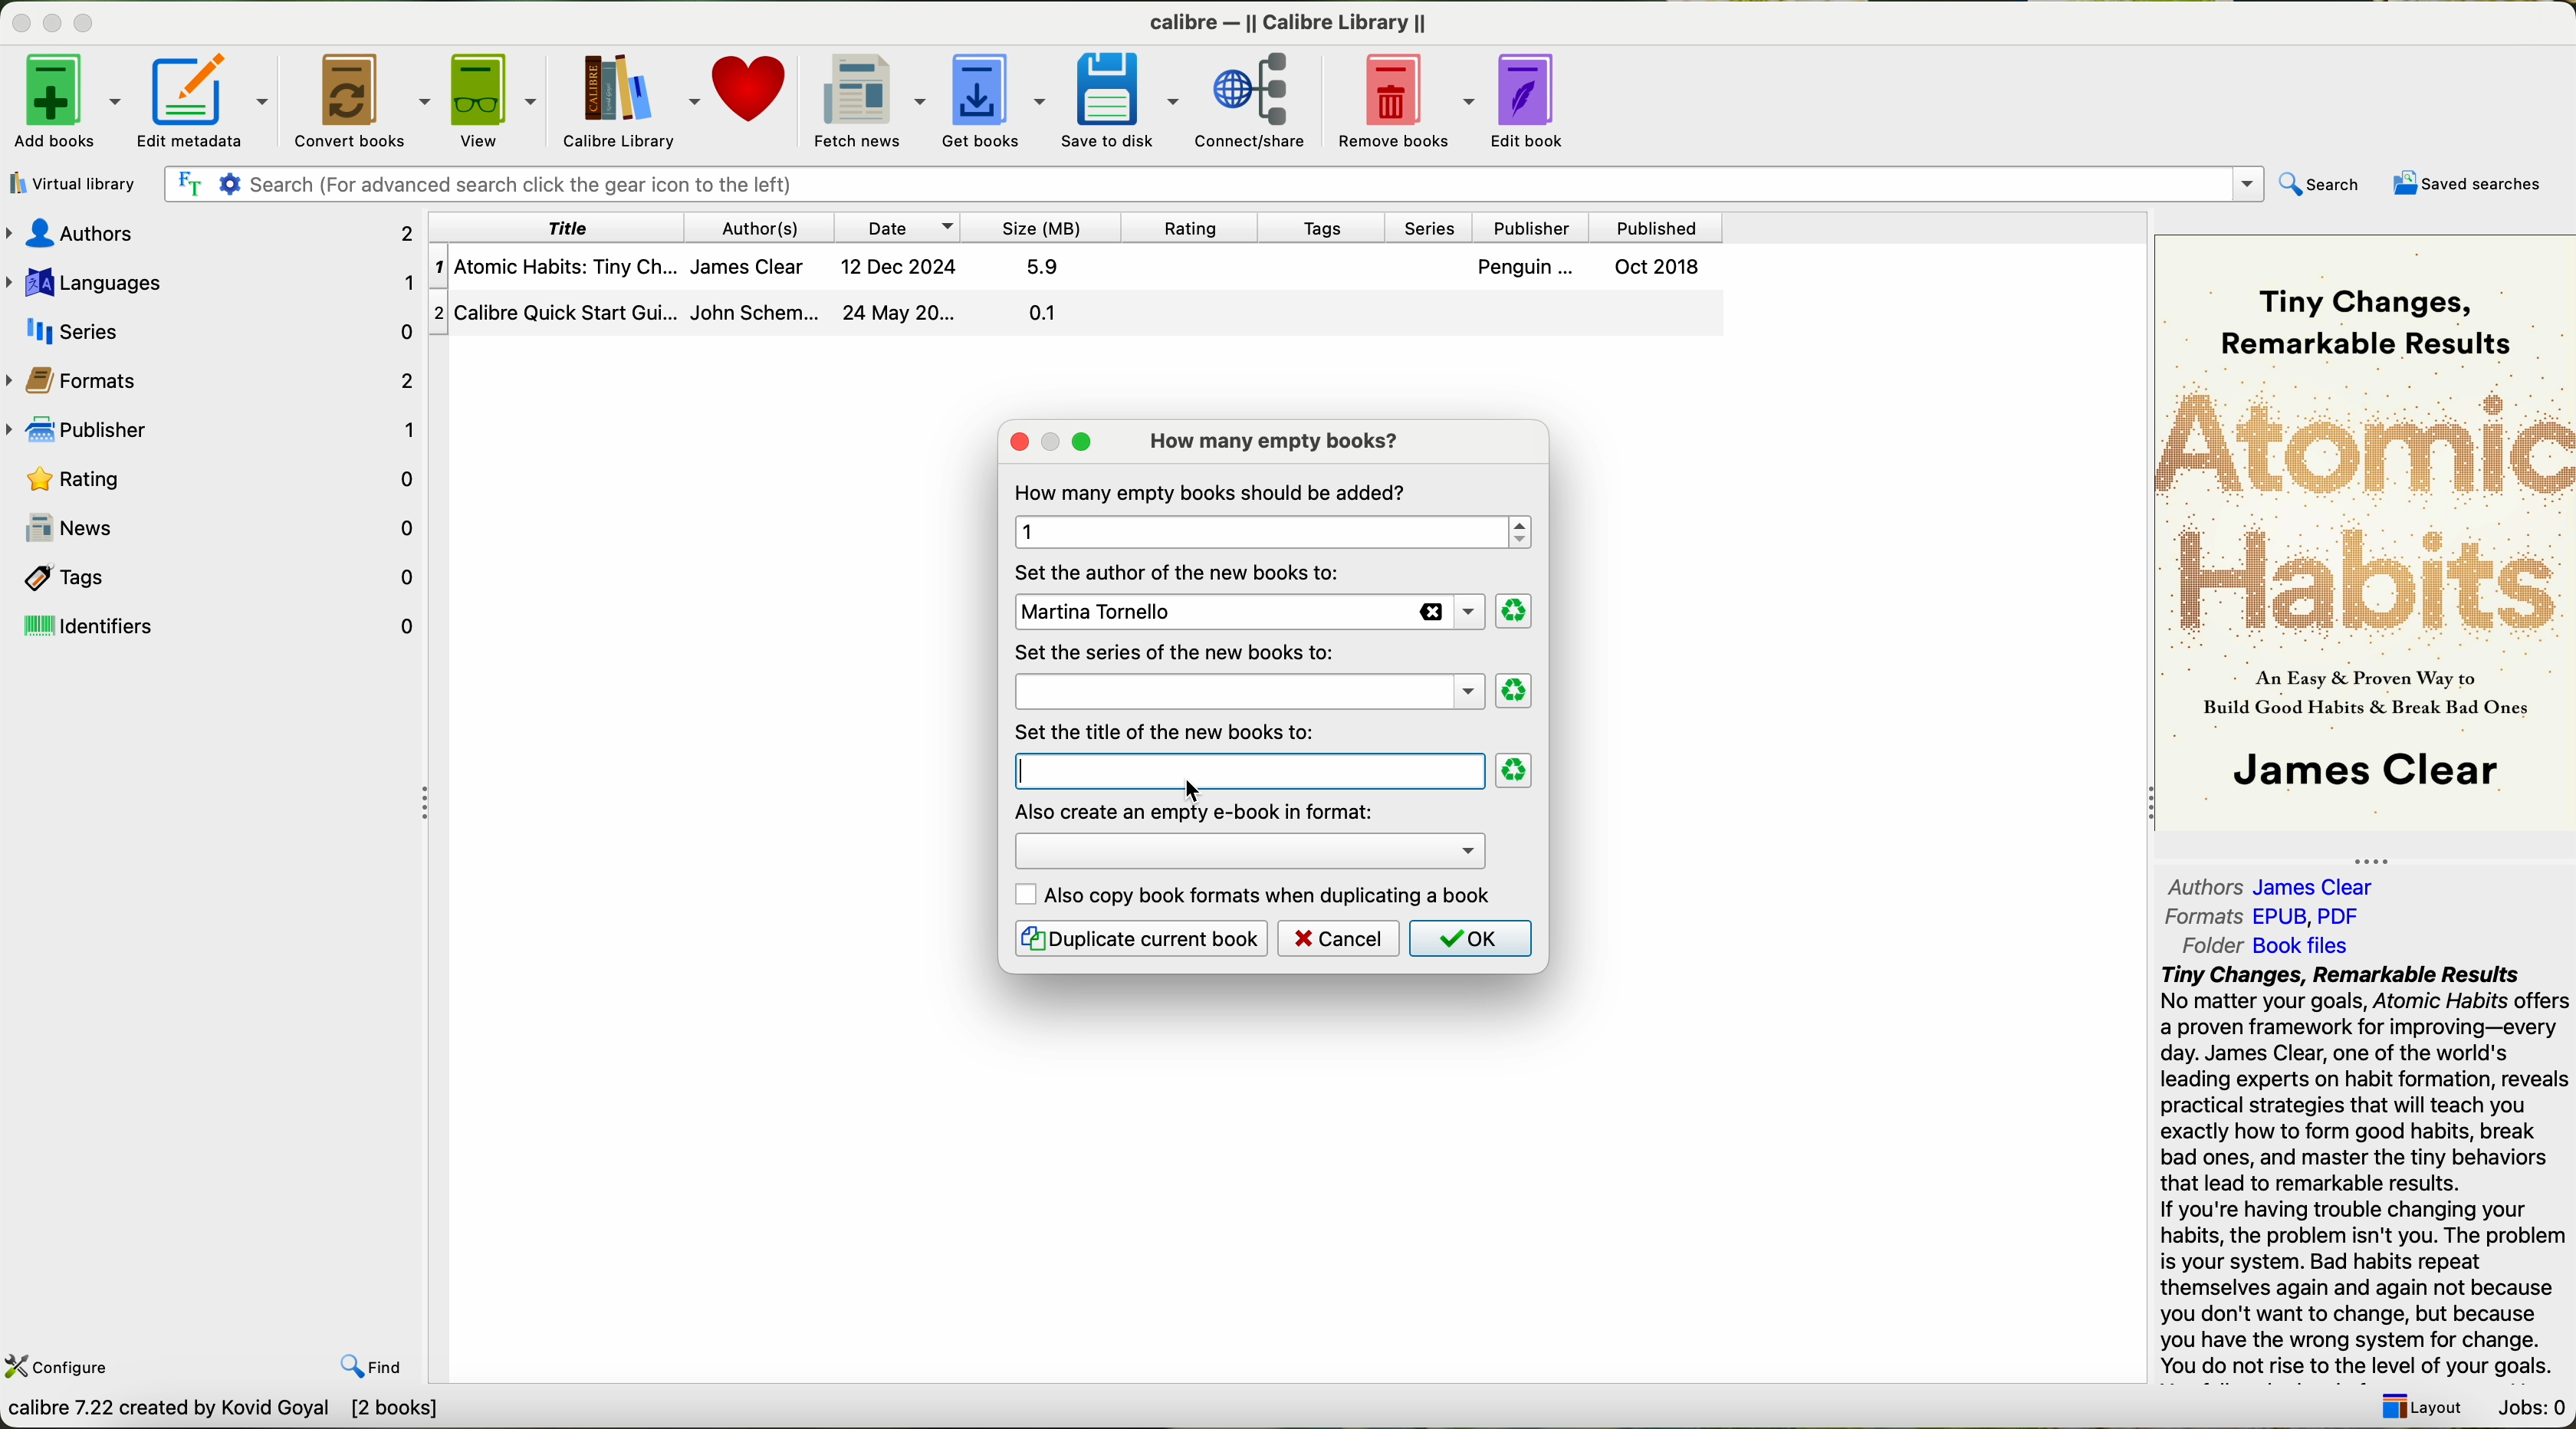 The width and height of the screenshot is (2576, 1429). I want to click on edit book, so click(1533, 106).